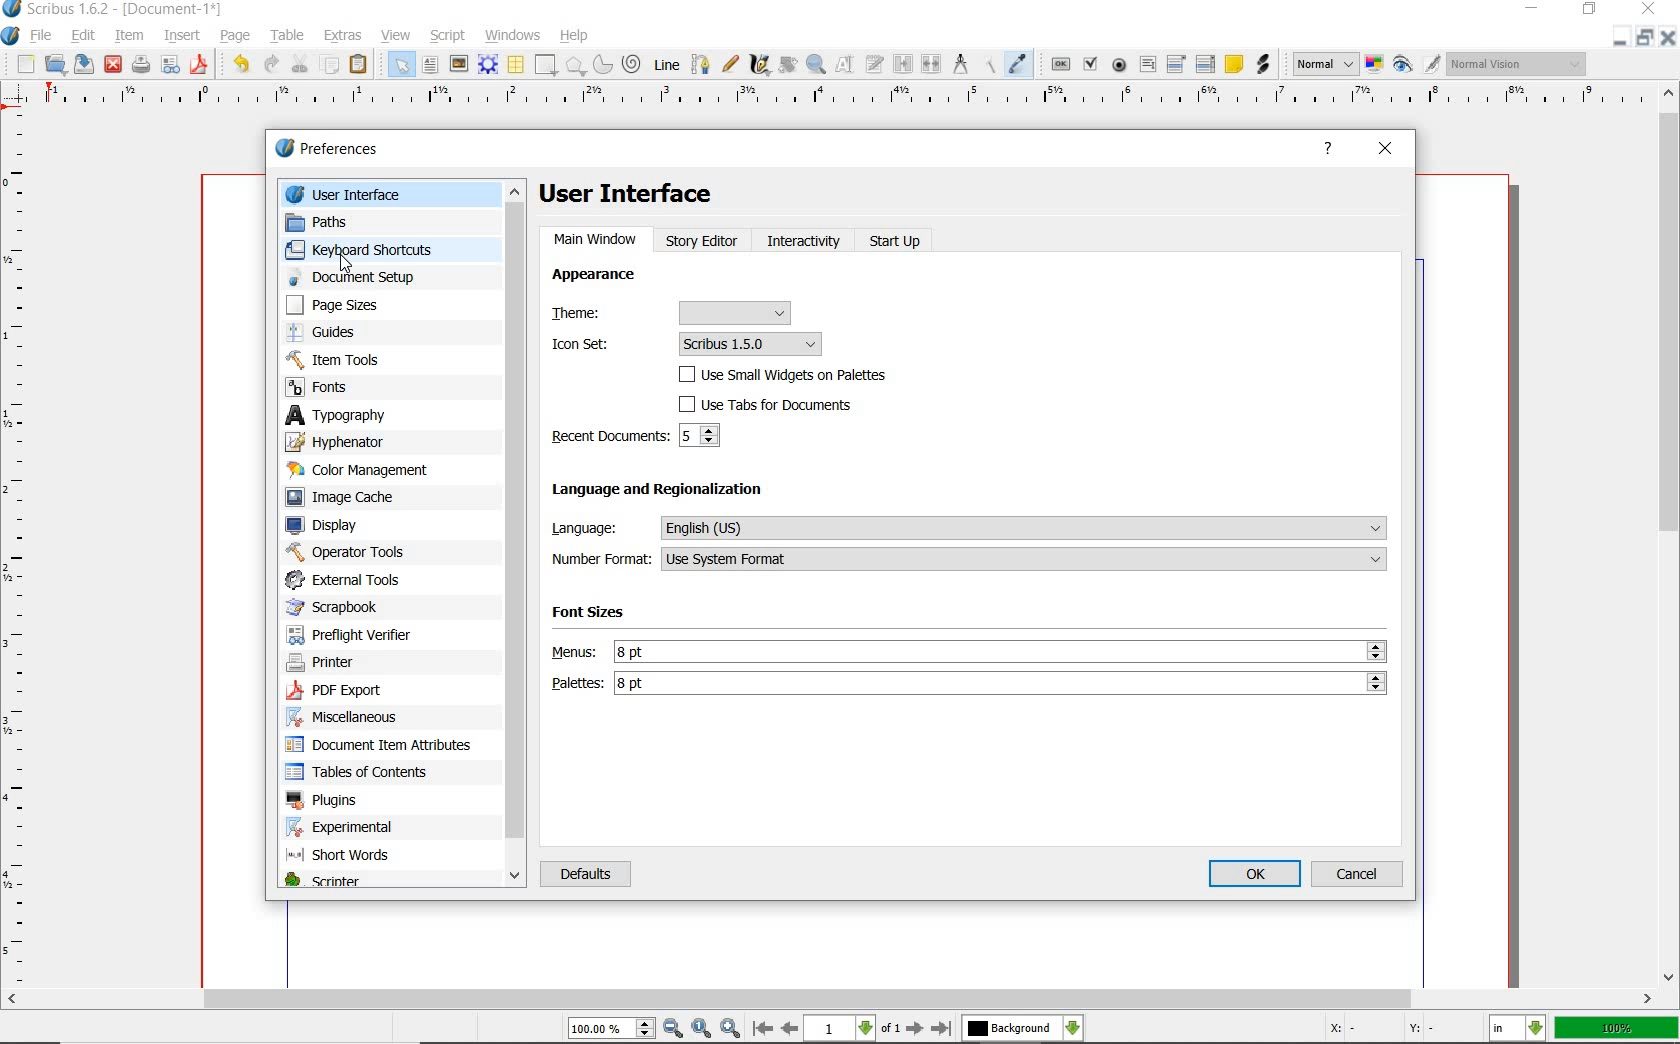 The image size is (1680, 1044). I want to click on file, so click(46, 37).